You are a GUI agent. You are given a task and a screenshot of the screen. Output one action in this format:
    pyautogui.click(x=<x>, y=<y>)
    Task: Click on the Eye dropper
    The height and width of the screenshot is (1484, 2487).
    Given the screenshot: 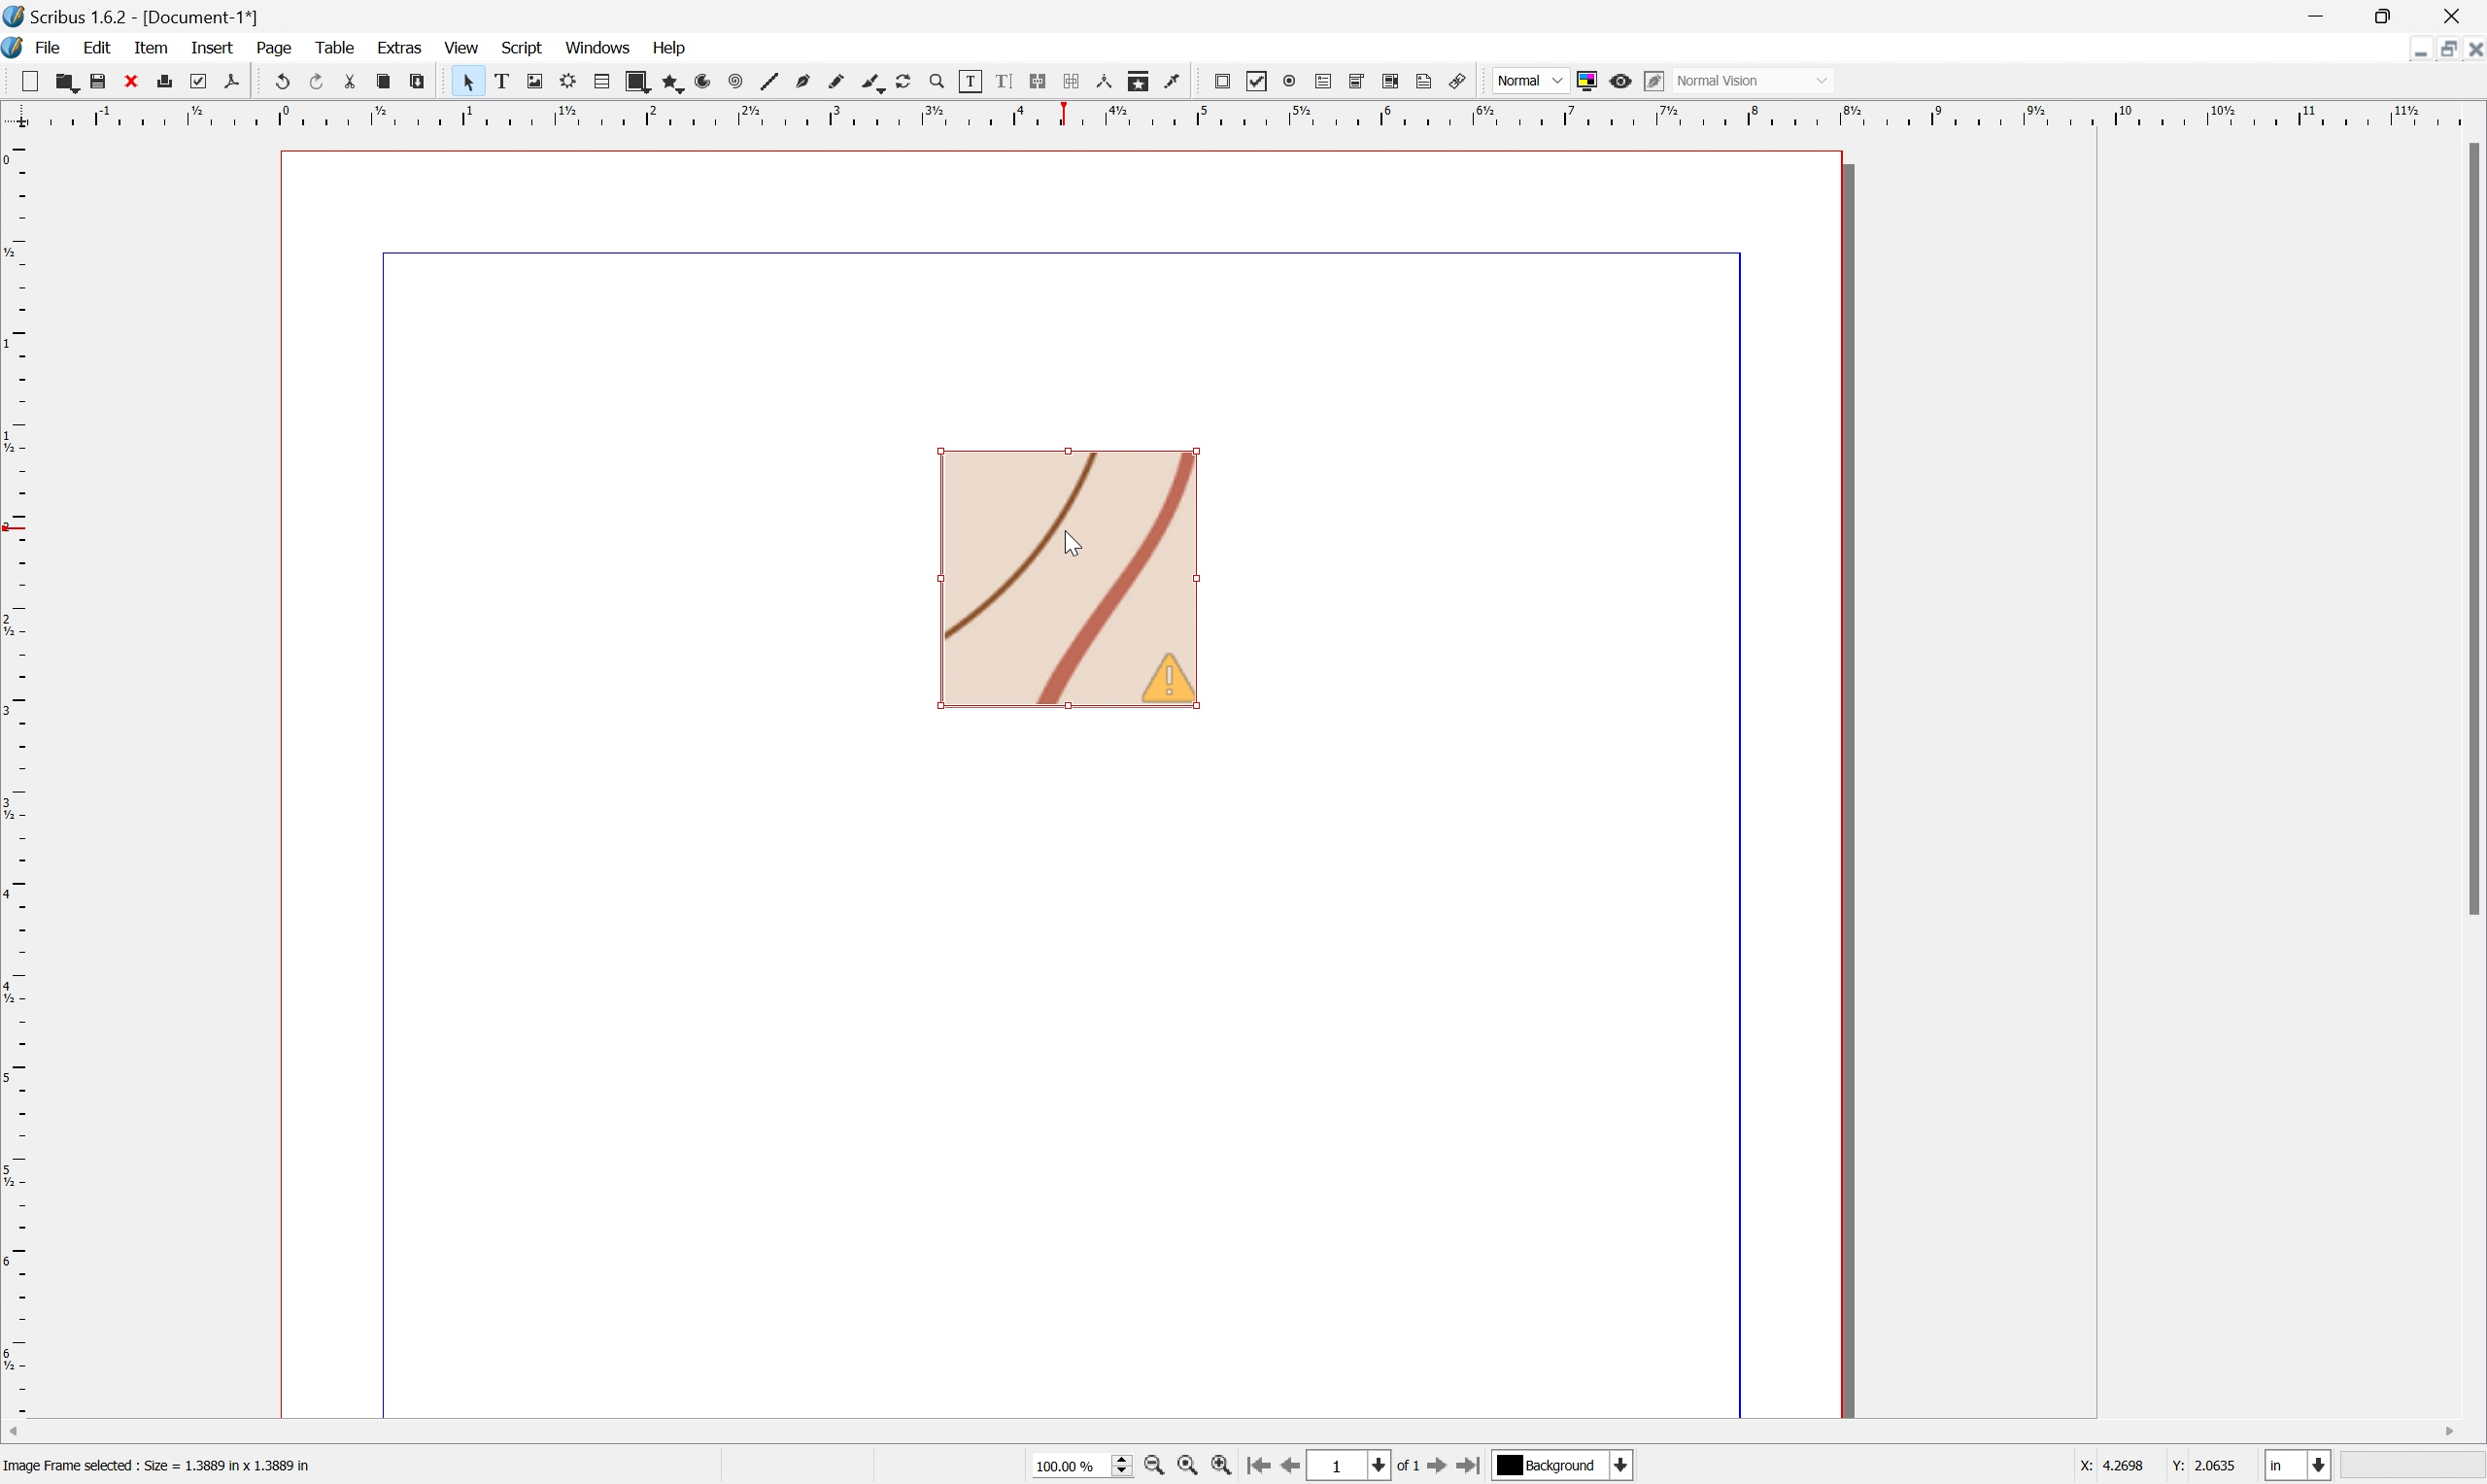 What is the action you would take?
    pyautogui.click(x=1178, y=82)
    